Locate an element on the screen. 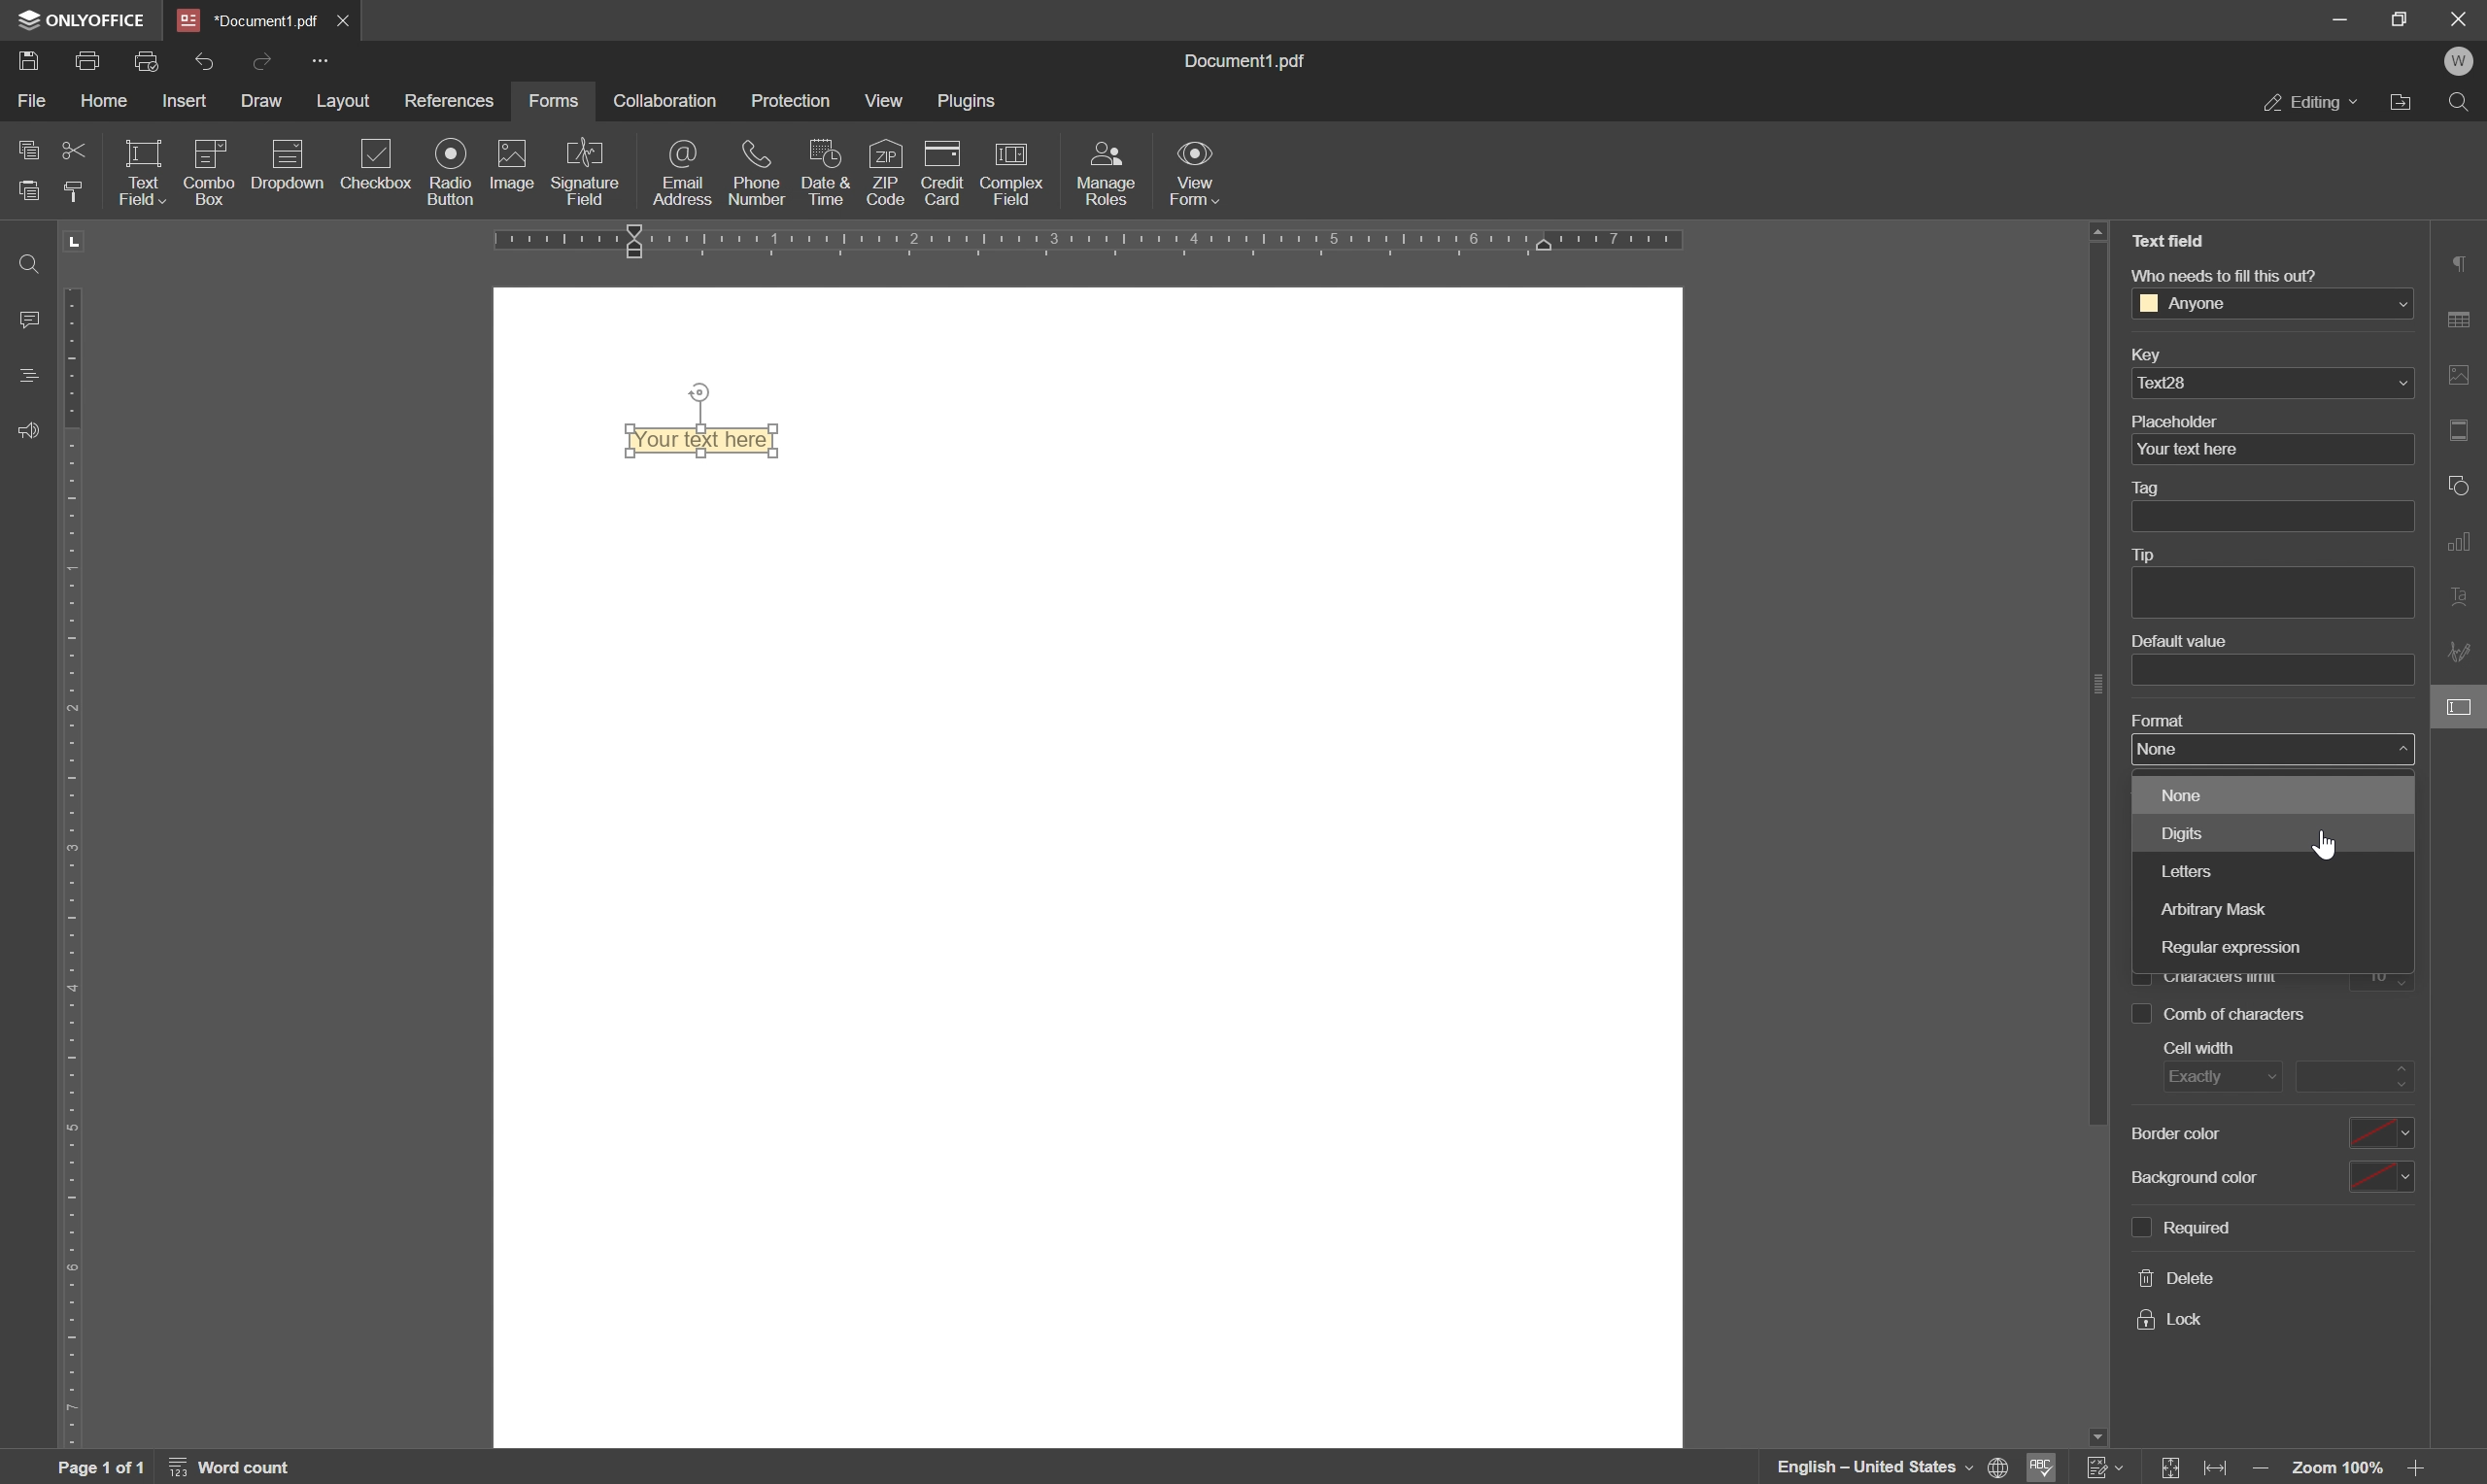 This screenshot has height=1484, width=2487. undo is located at coordinates (207, 60).